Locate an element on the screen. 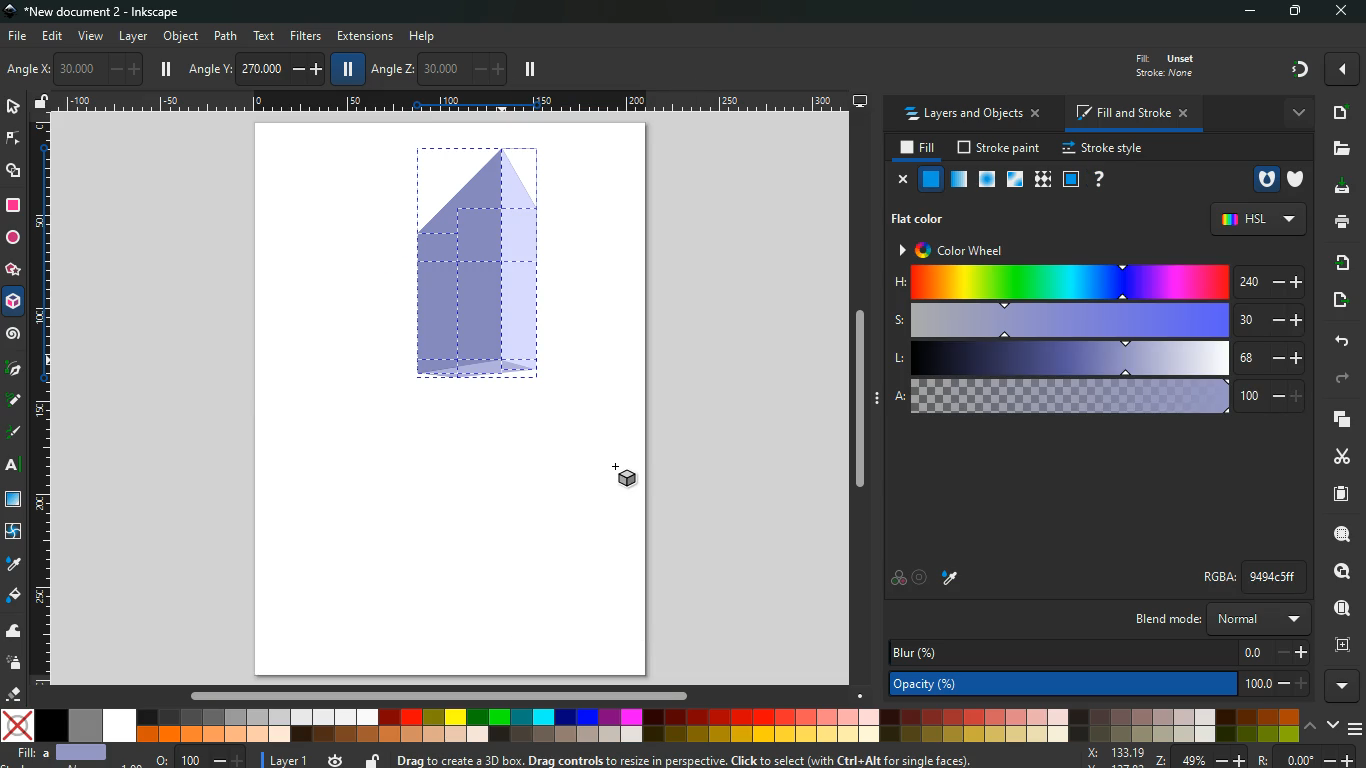 This screenshot has height=768, width=1366. h is located at coordinates (1095, 281).